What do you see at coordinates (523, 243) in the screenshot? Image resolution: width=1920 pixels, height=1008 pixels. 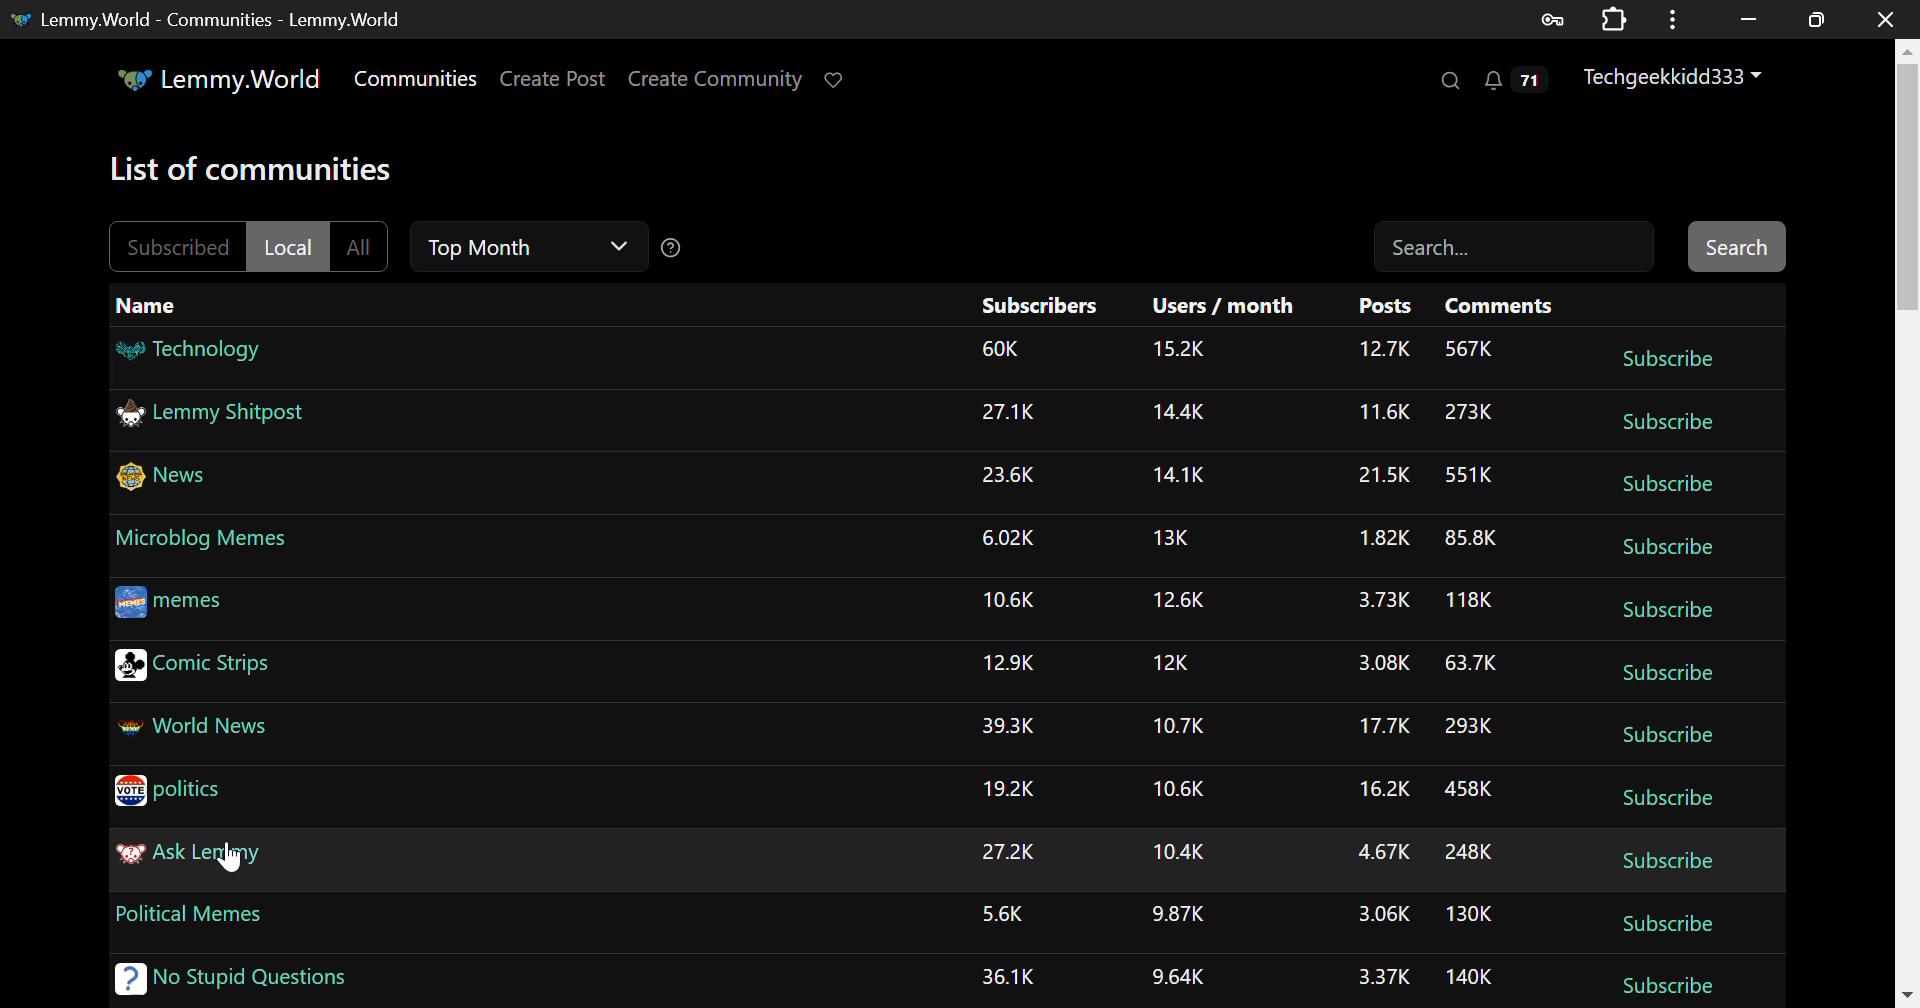 I see `Time Filter` at bounding box center [523, 243].